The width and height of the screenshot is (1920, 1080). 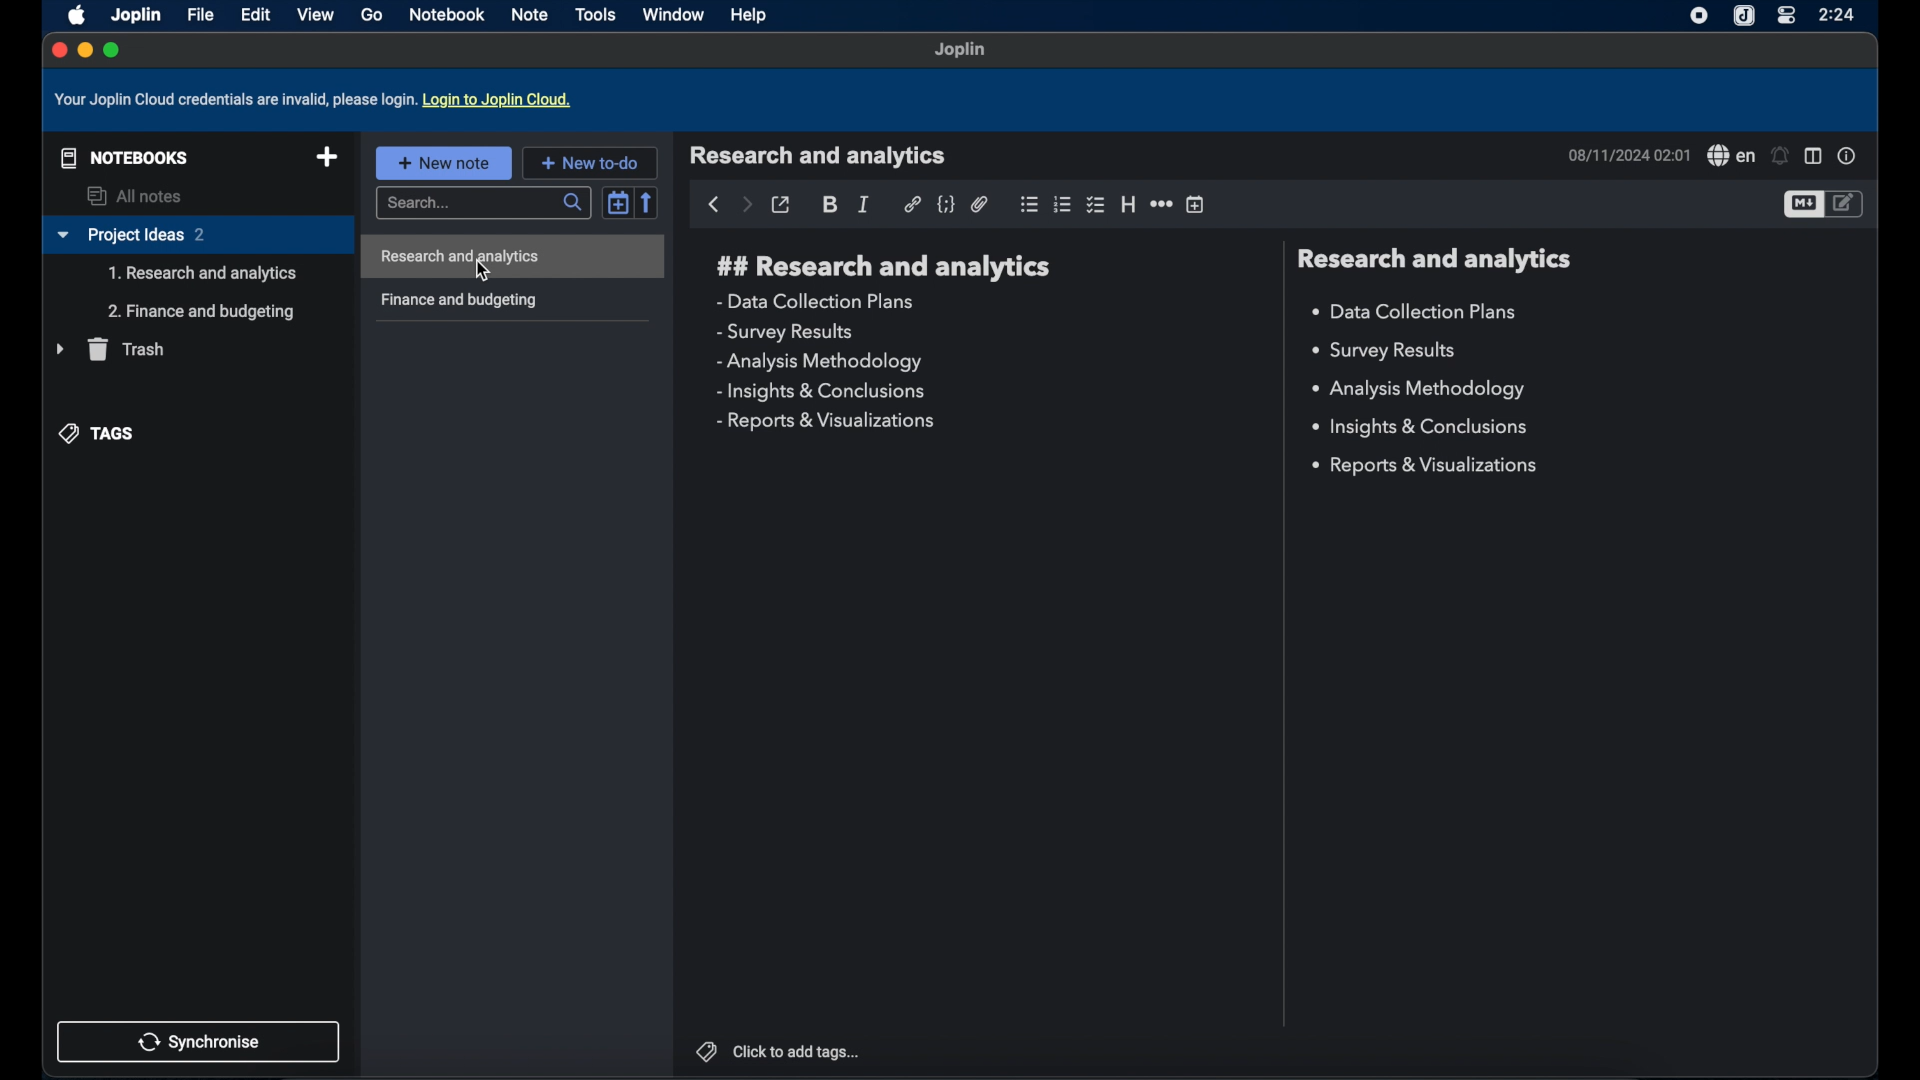 I want to click on all notes, so click(x=137, y=196).